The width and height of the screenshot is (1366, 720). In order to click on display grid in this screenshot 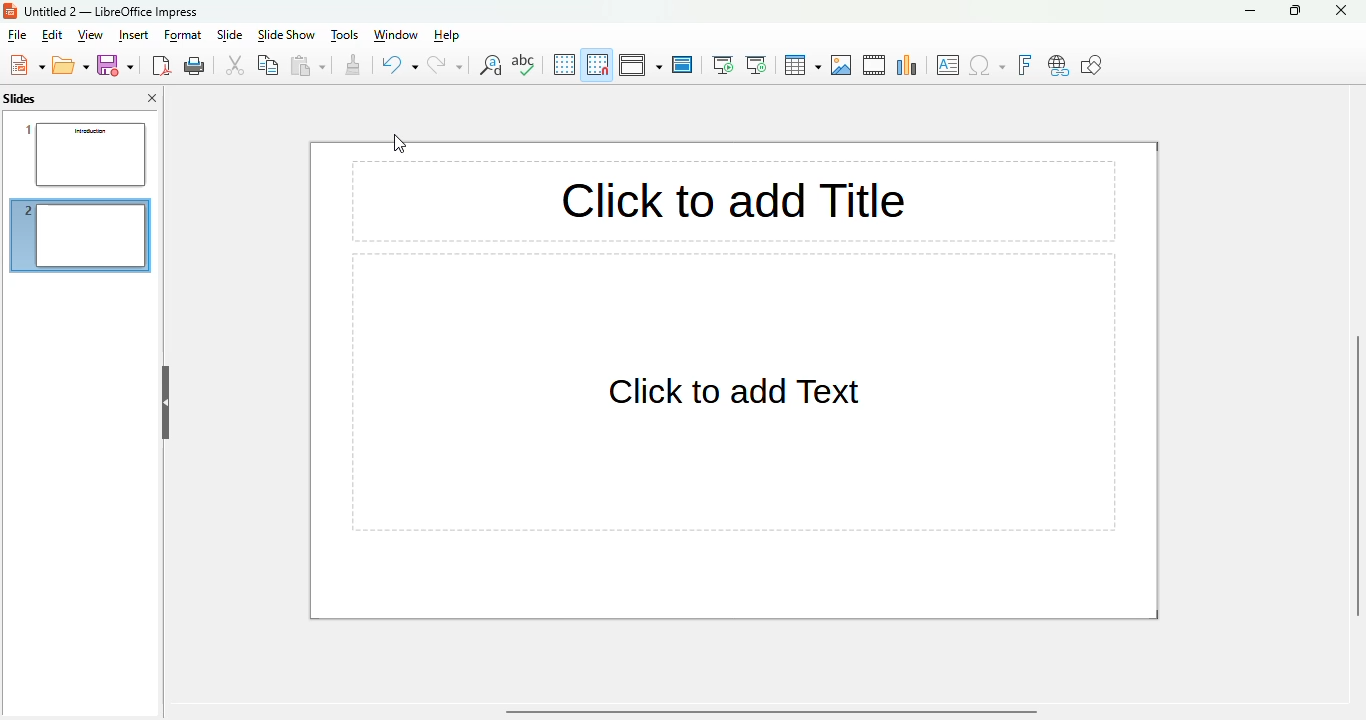, I will do `click(564, 64)`.